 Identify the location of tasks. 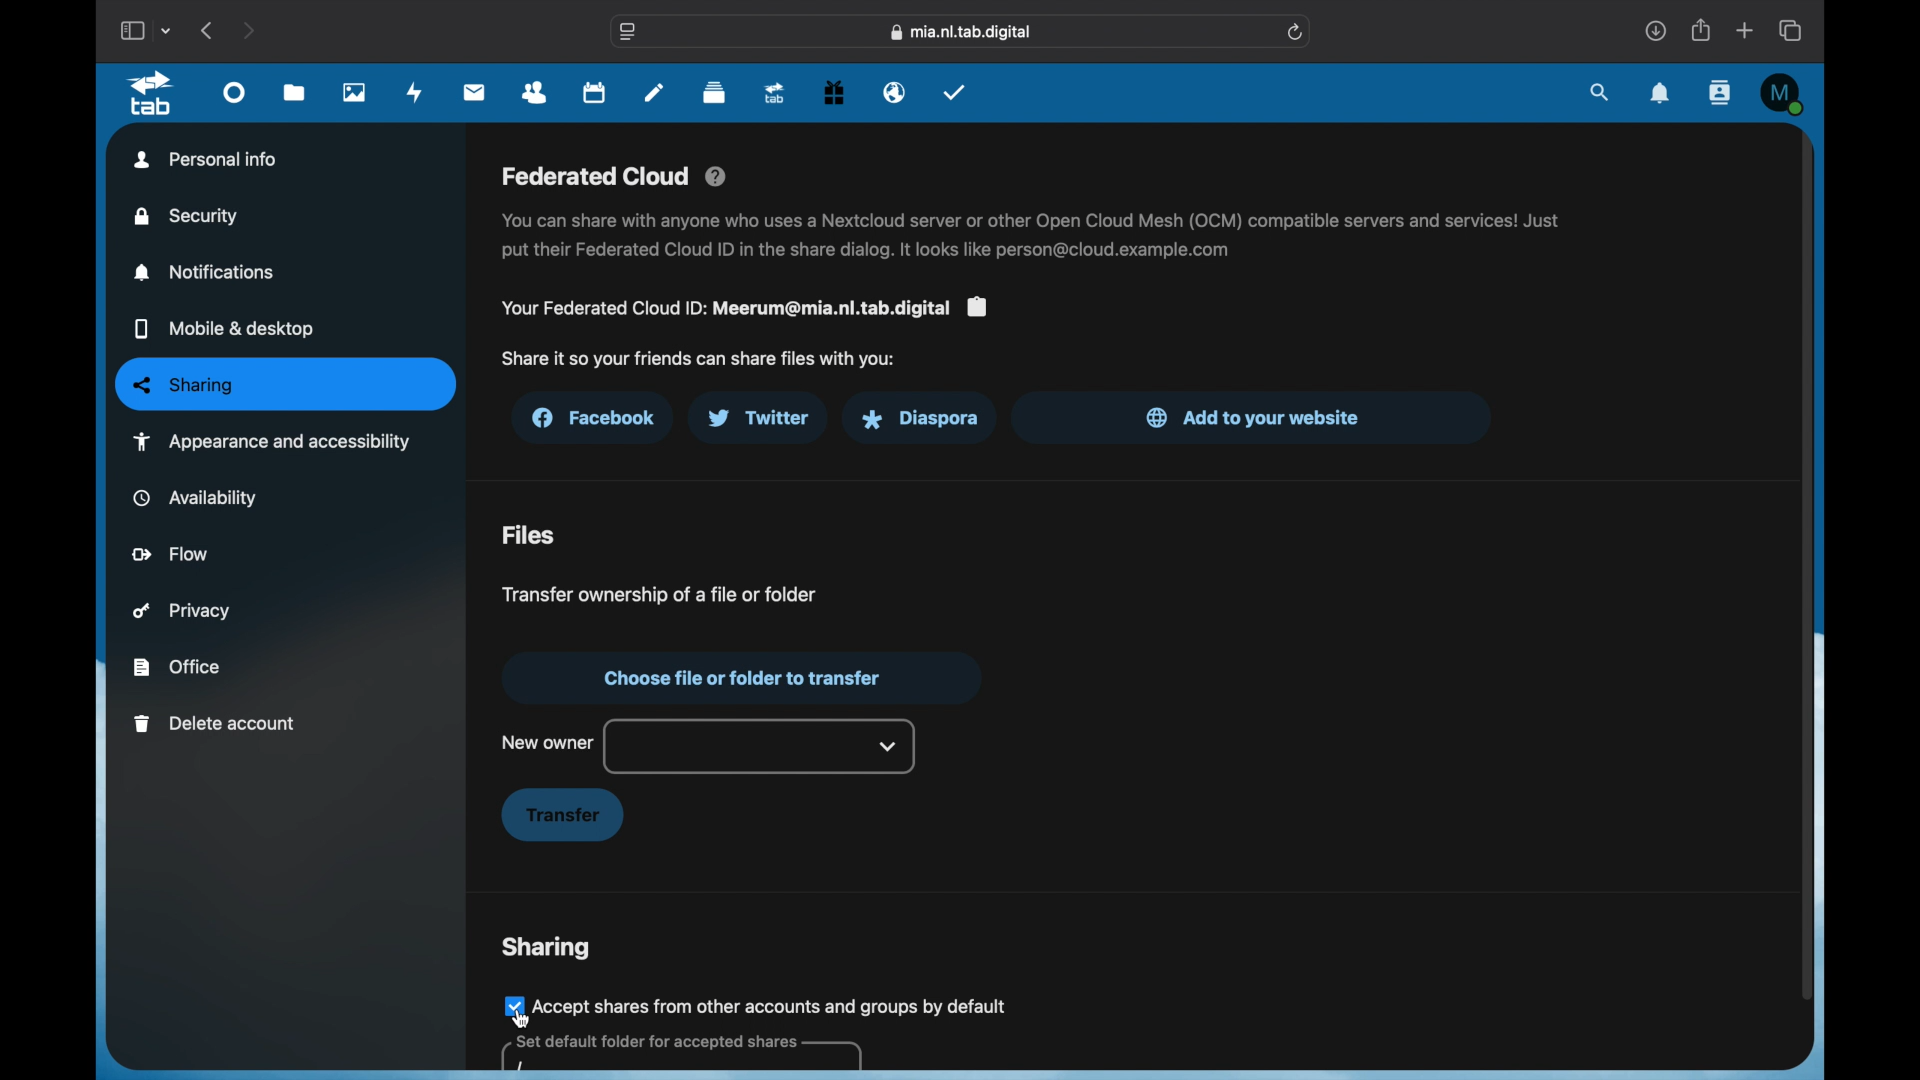
(955, 91).